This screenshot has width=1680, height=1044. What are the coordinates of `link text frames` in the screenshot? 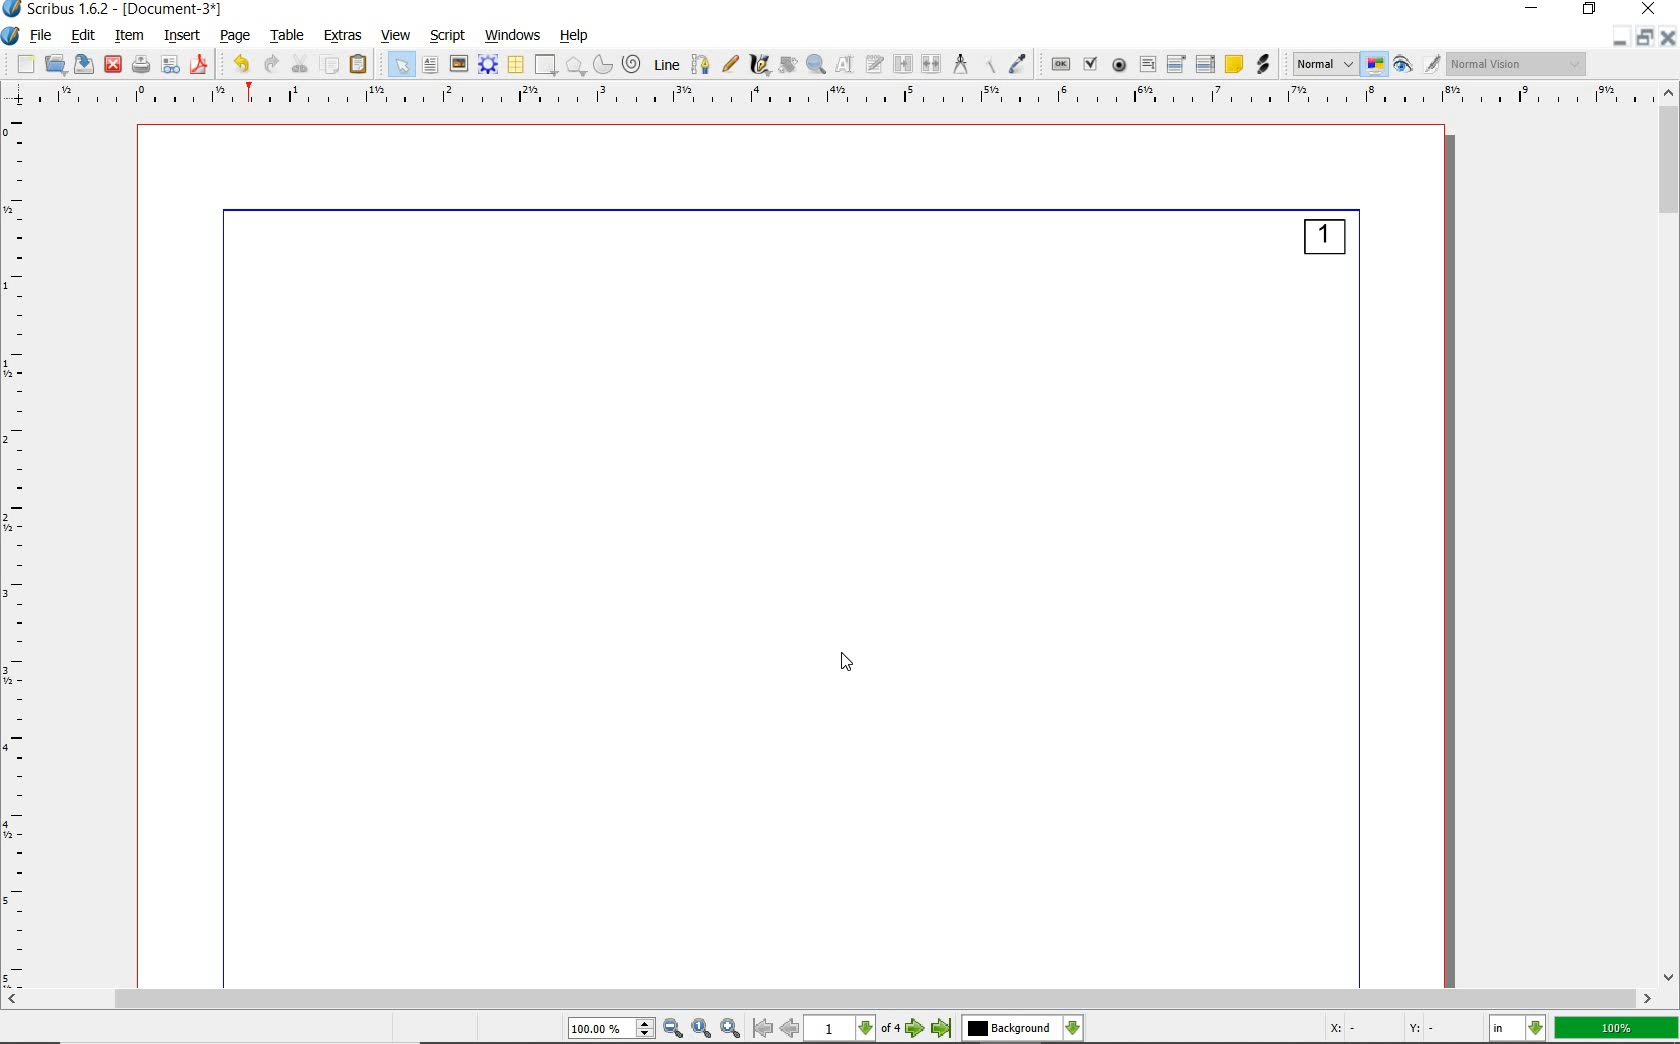 It's located at (906, 64).